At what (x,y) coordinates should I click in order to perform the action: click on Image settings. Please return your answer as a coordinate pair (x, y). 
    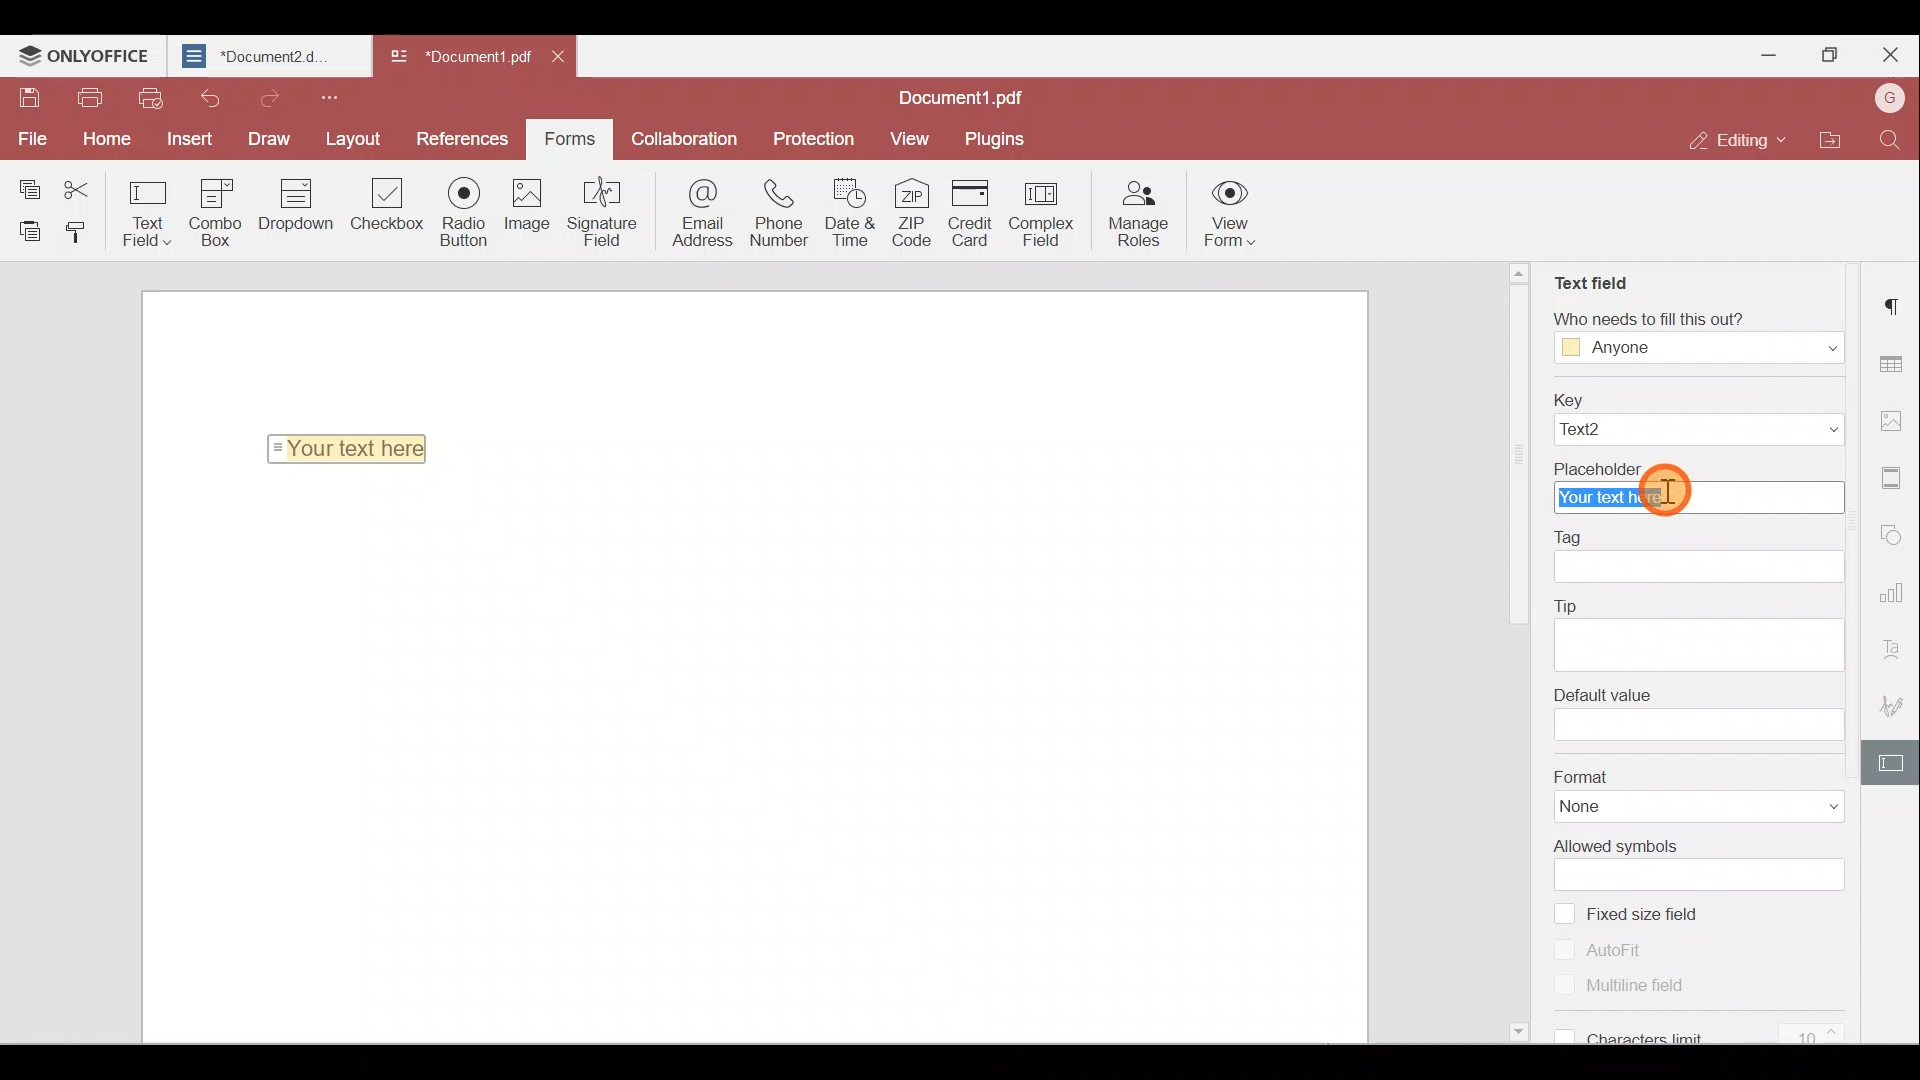
    Looking at the image, I should click on (1892, 419).